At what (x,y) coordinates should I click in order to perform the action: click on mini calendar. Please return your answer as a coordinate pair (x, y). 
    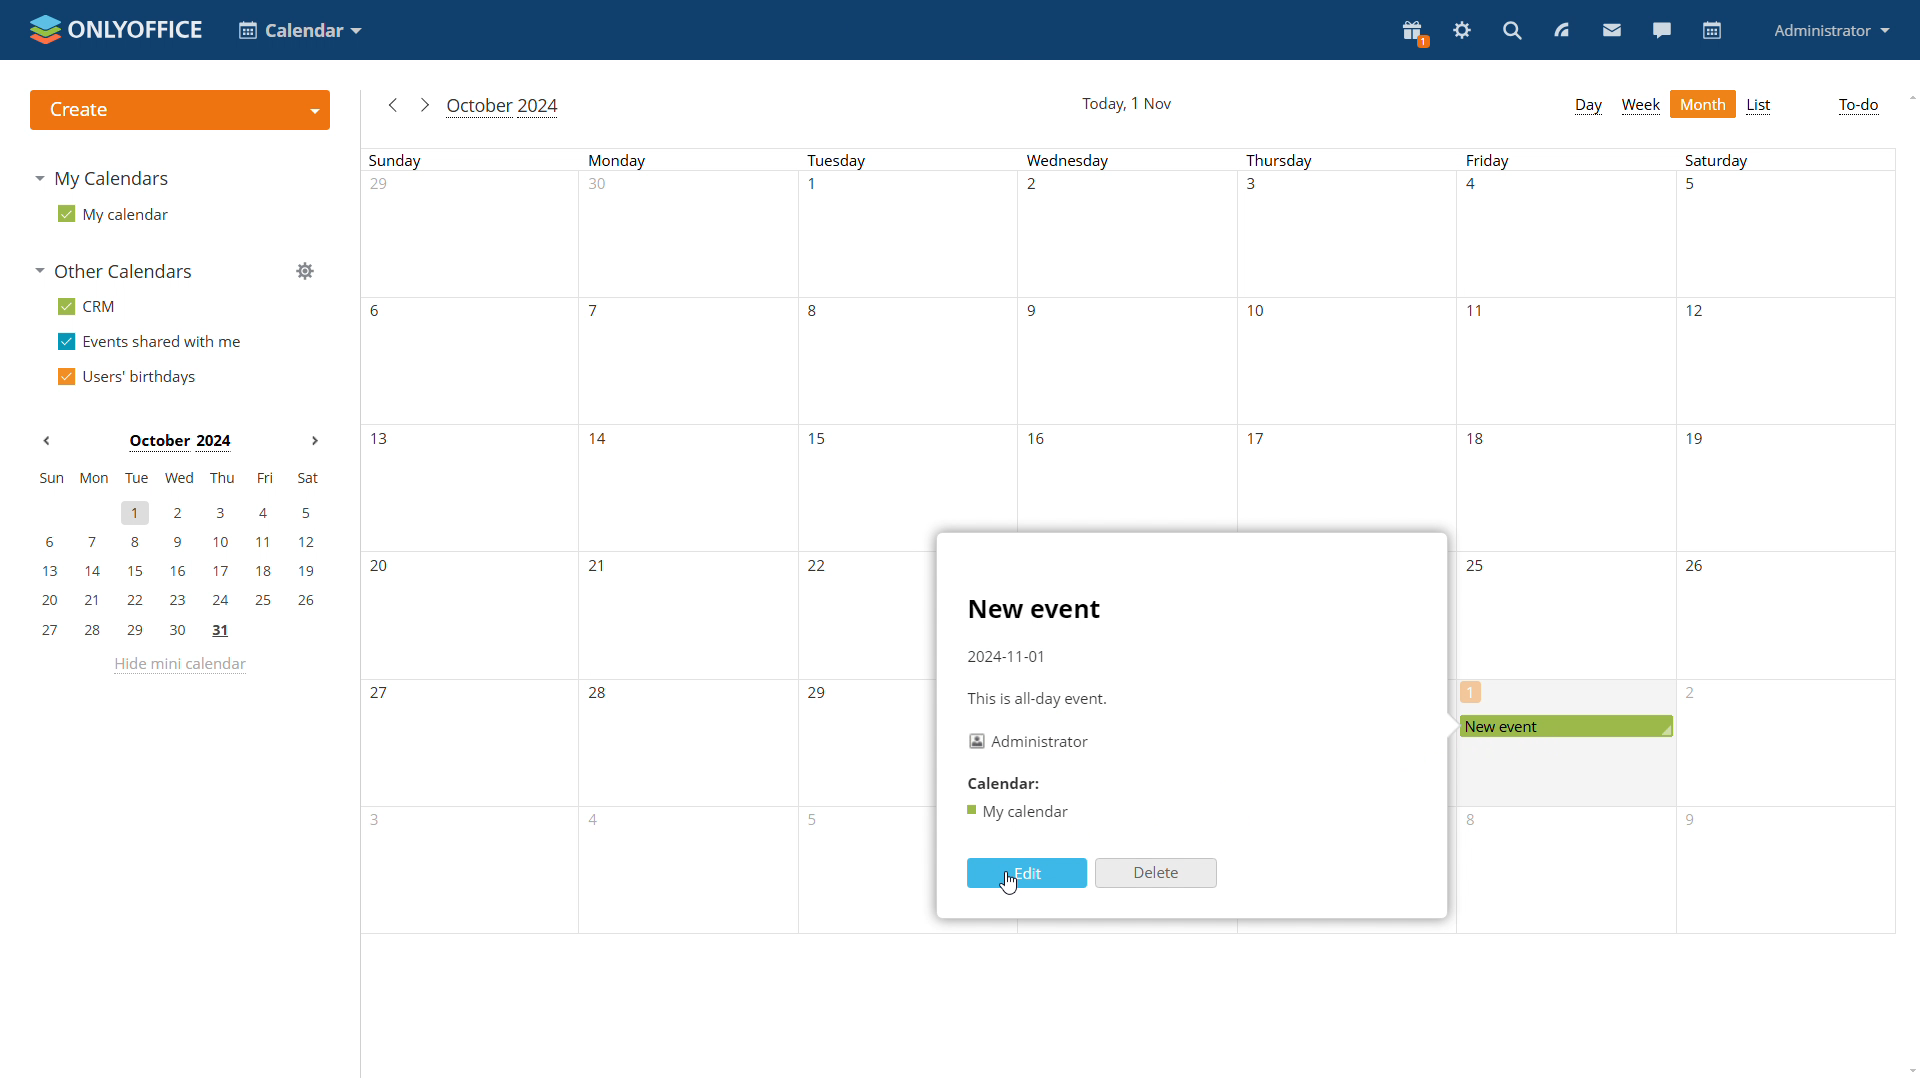
    Looking at the image, I should click on (178, 555).